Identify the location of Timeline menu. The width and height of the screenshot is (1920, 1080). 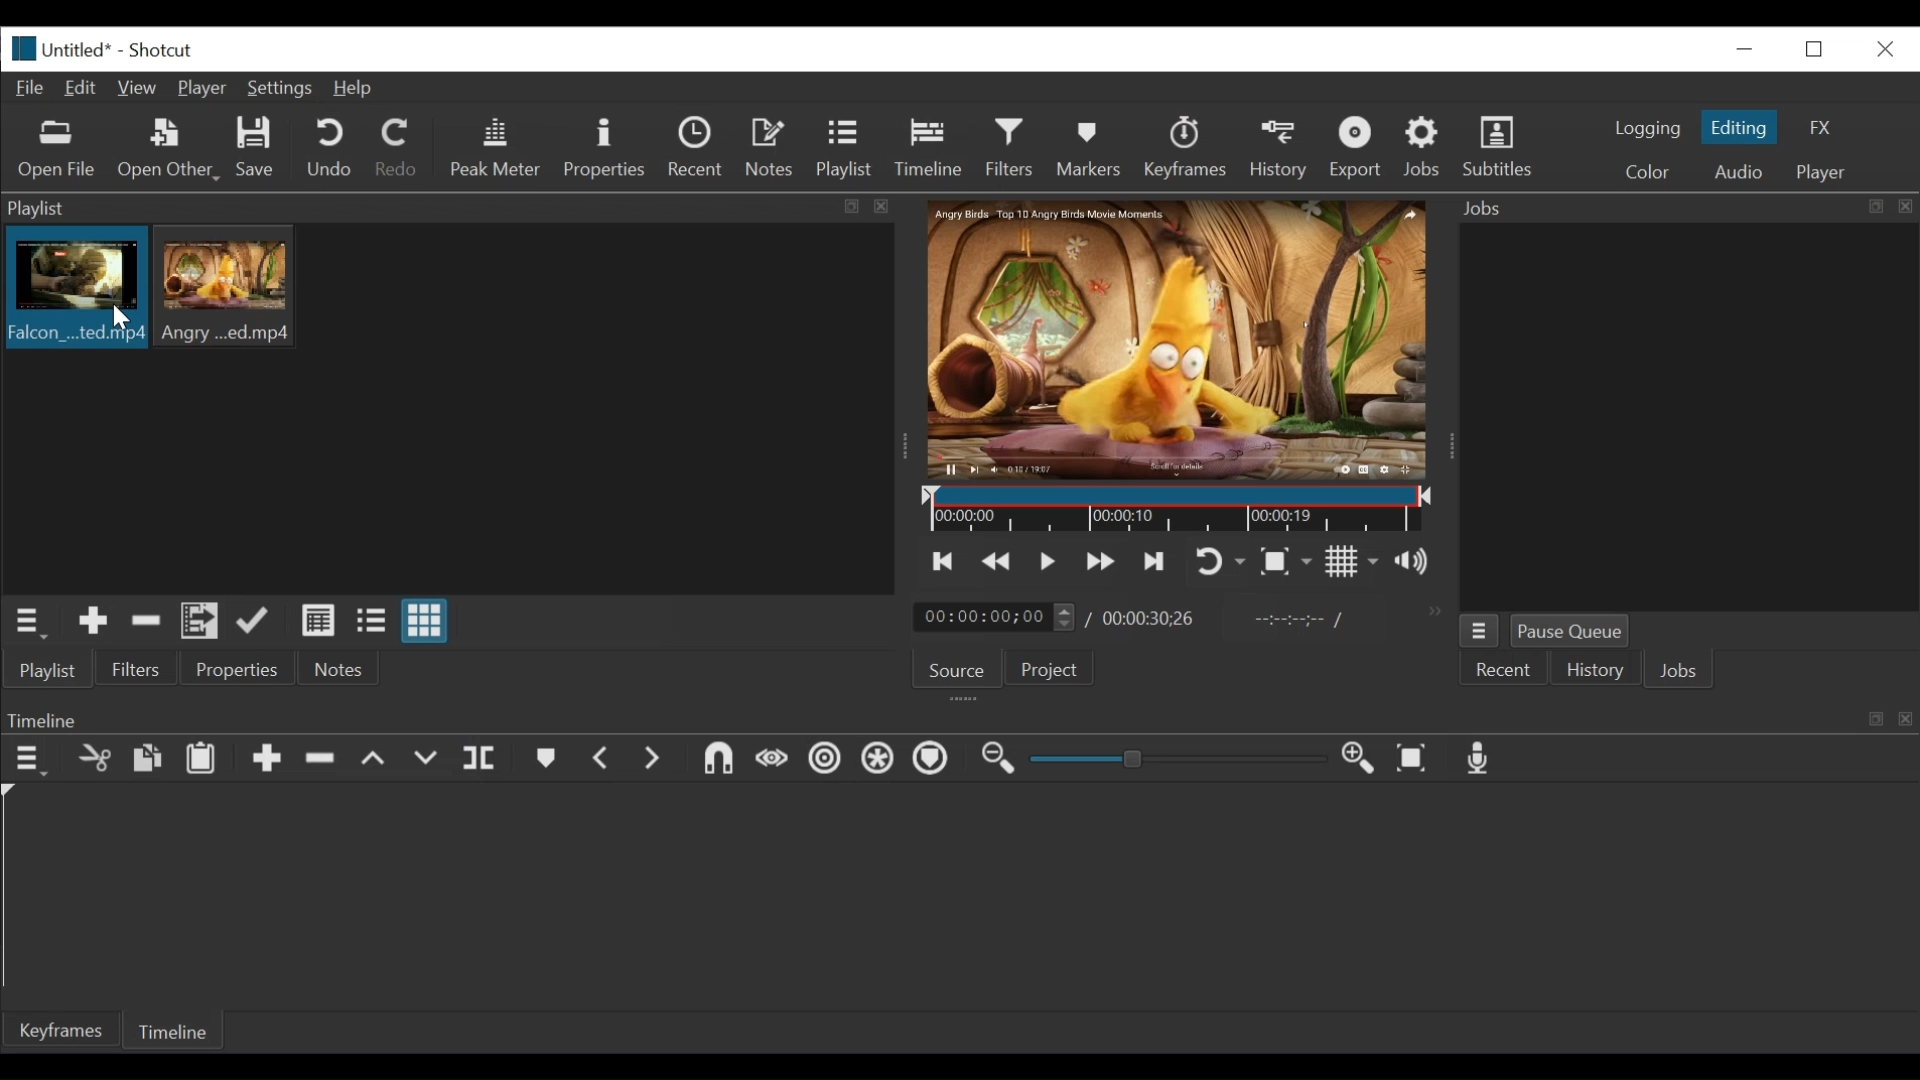
(33, 760).